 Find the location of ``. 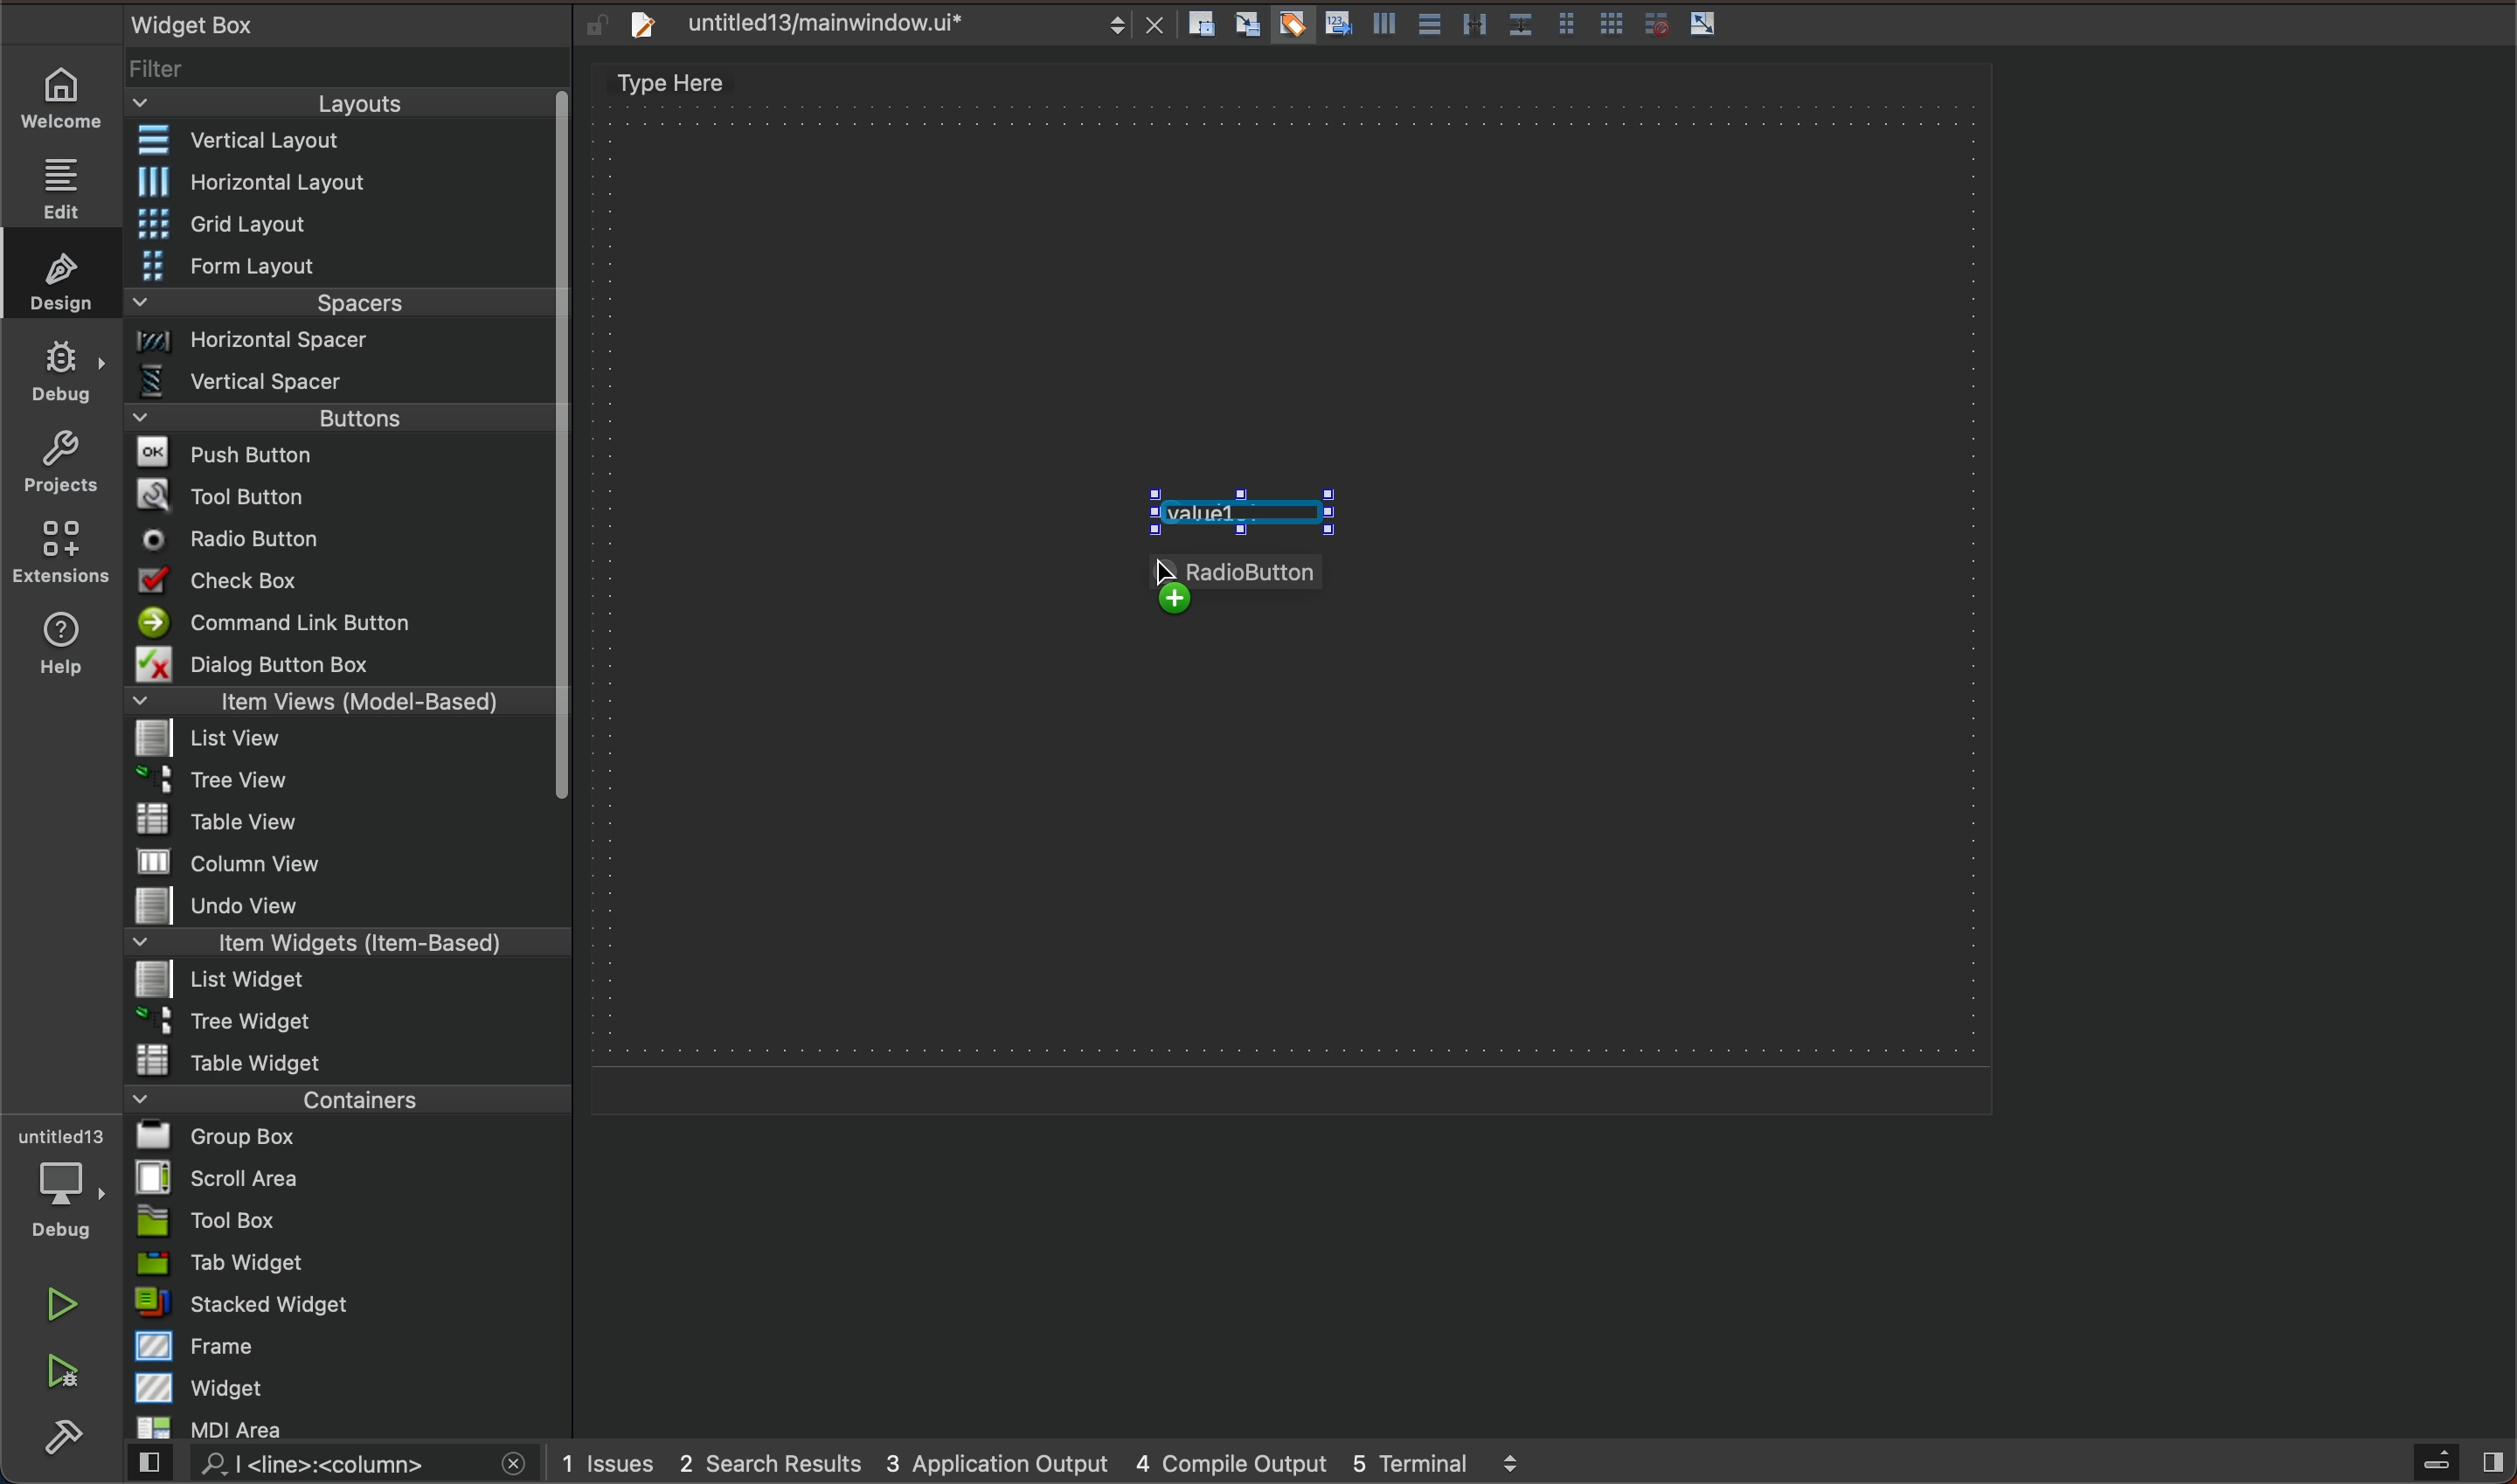

 is located at coordinates (354, 182).